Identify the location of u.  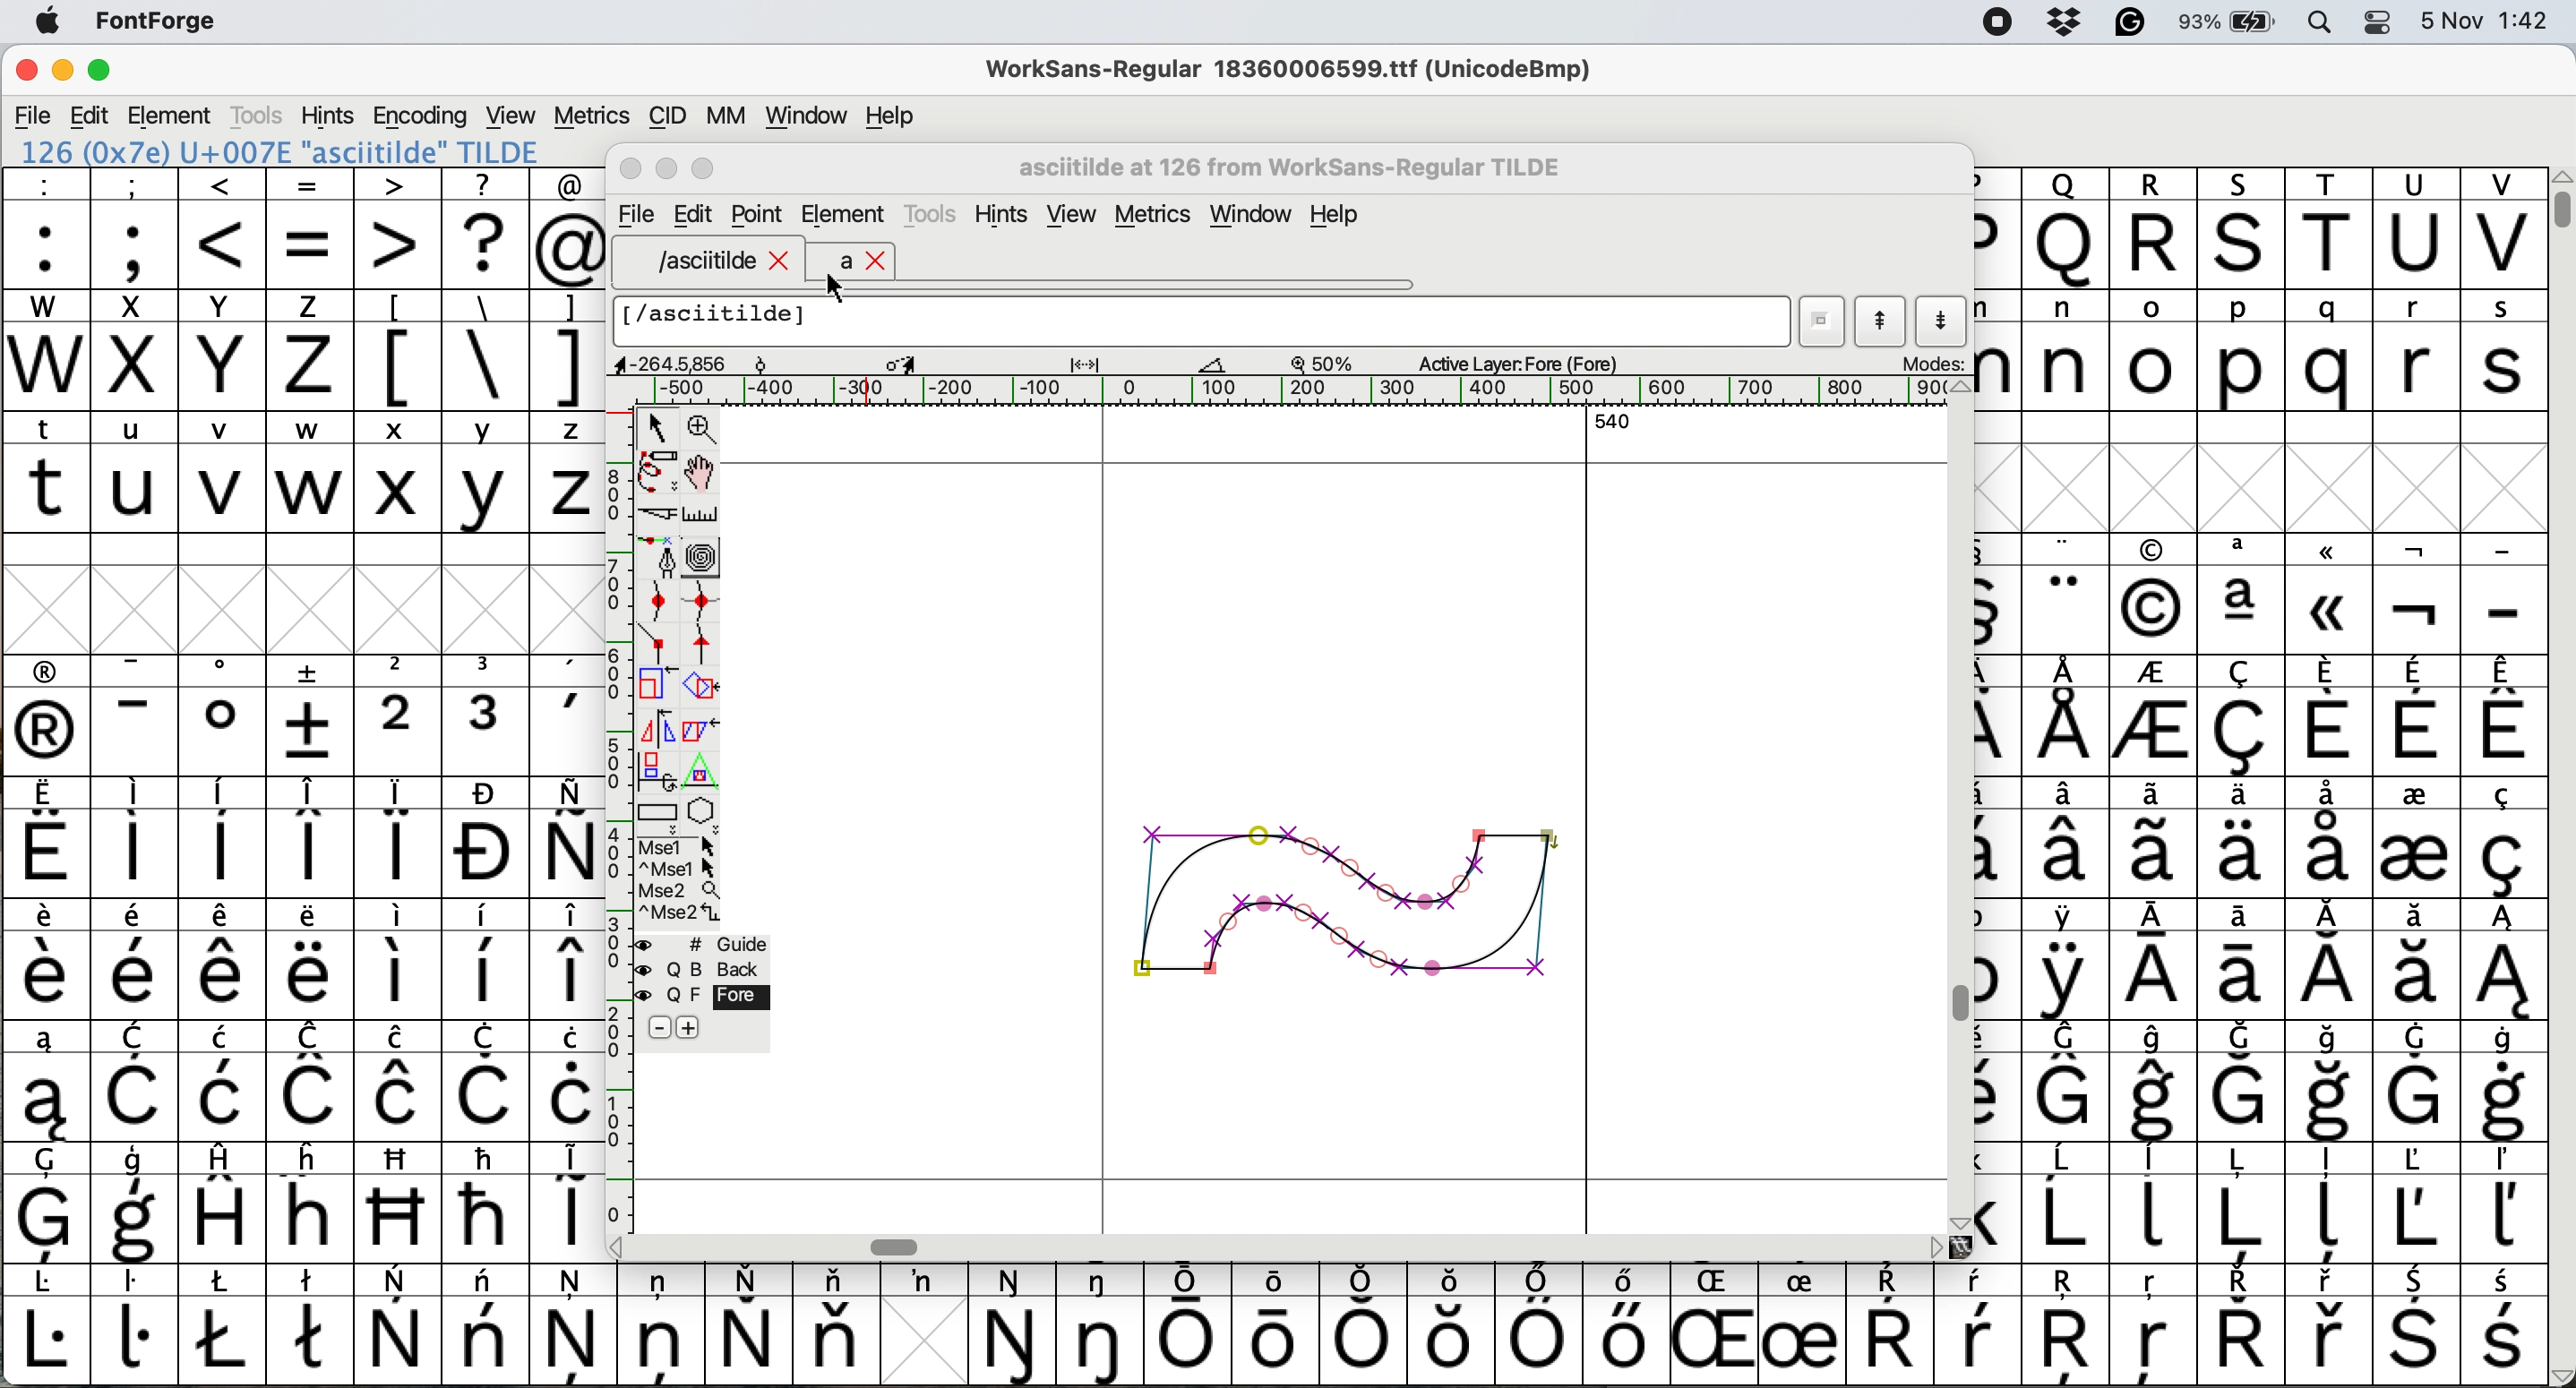
(136, 471).